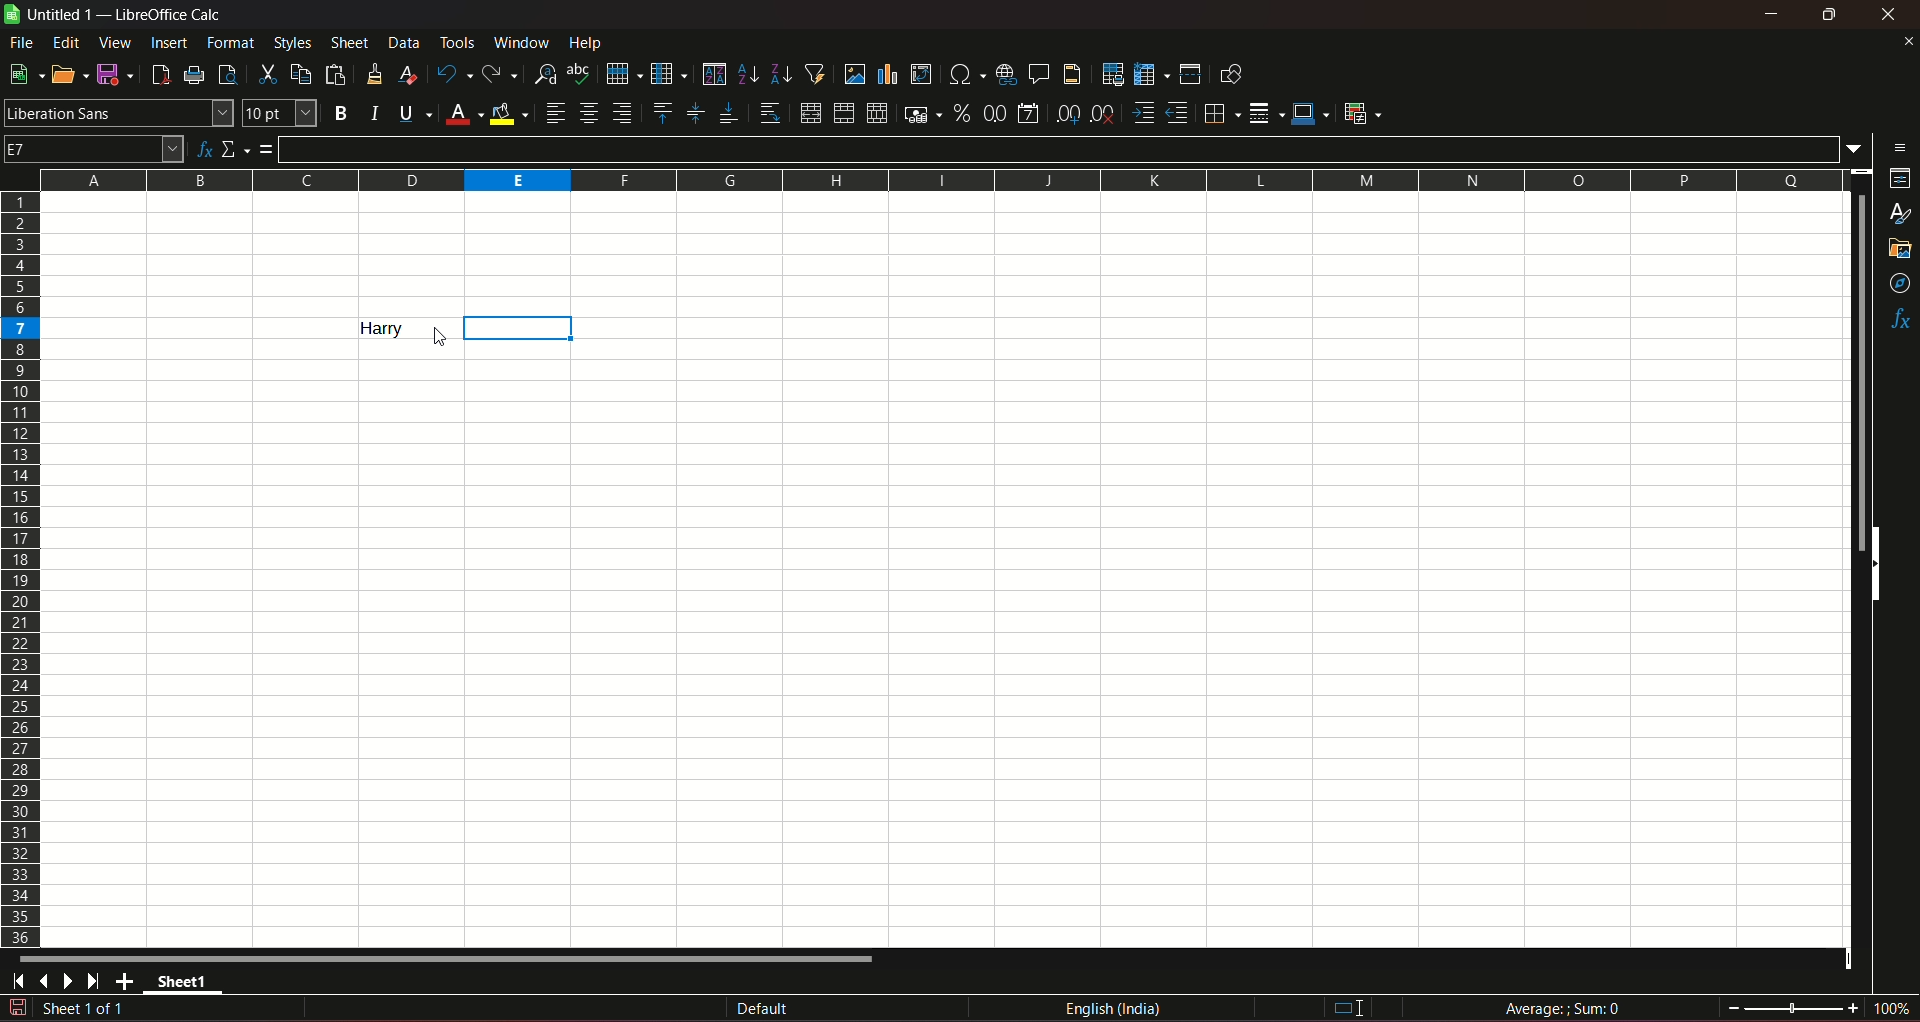 This screenshot has width=1920, height=1022. I want to click on align bottom, so click(727, 113).